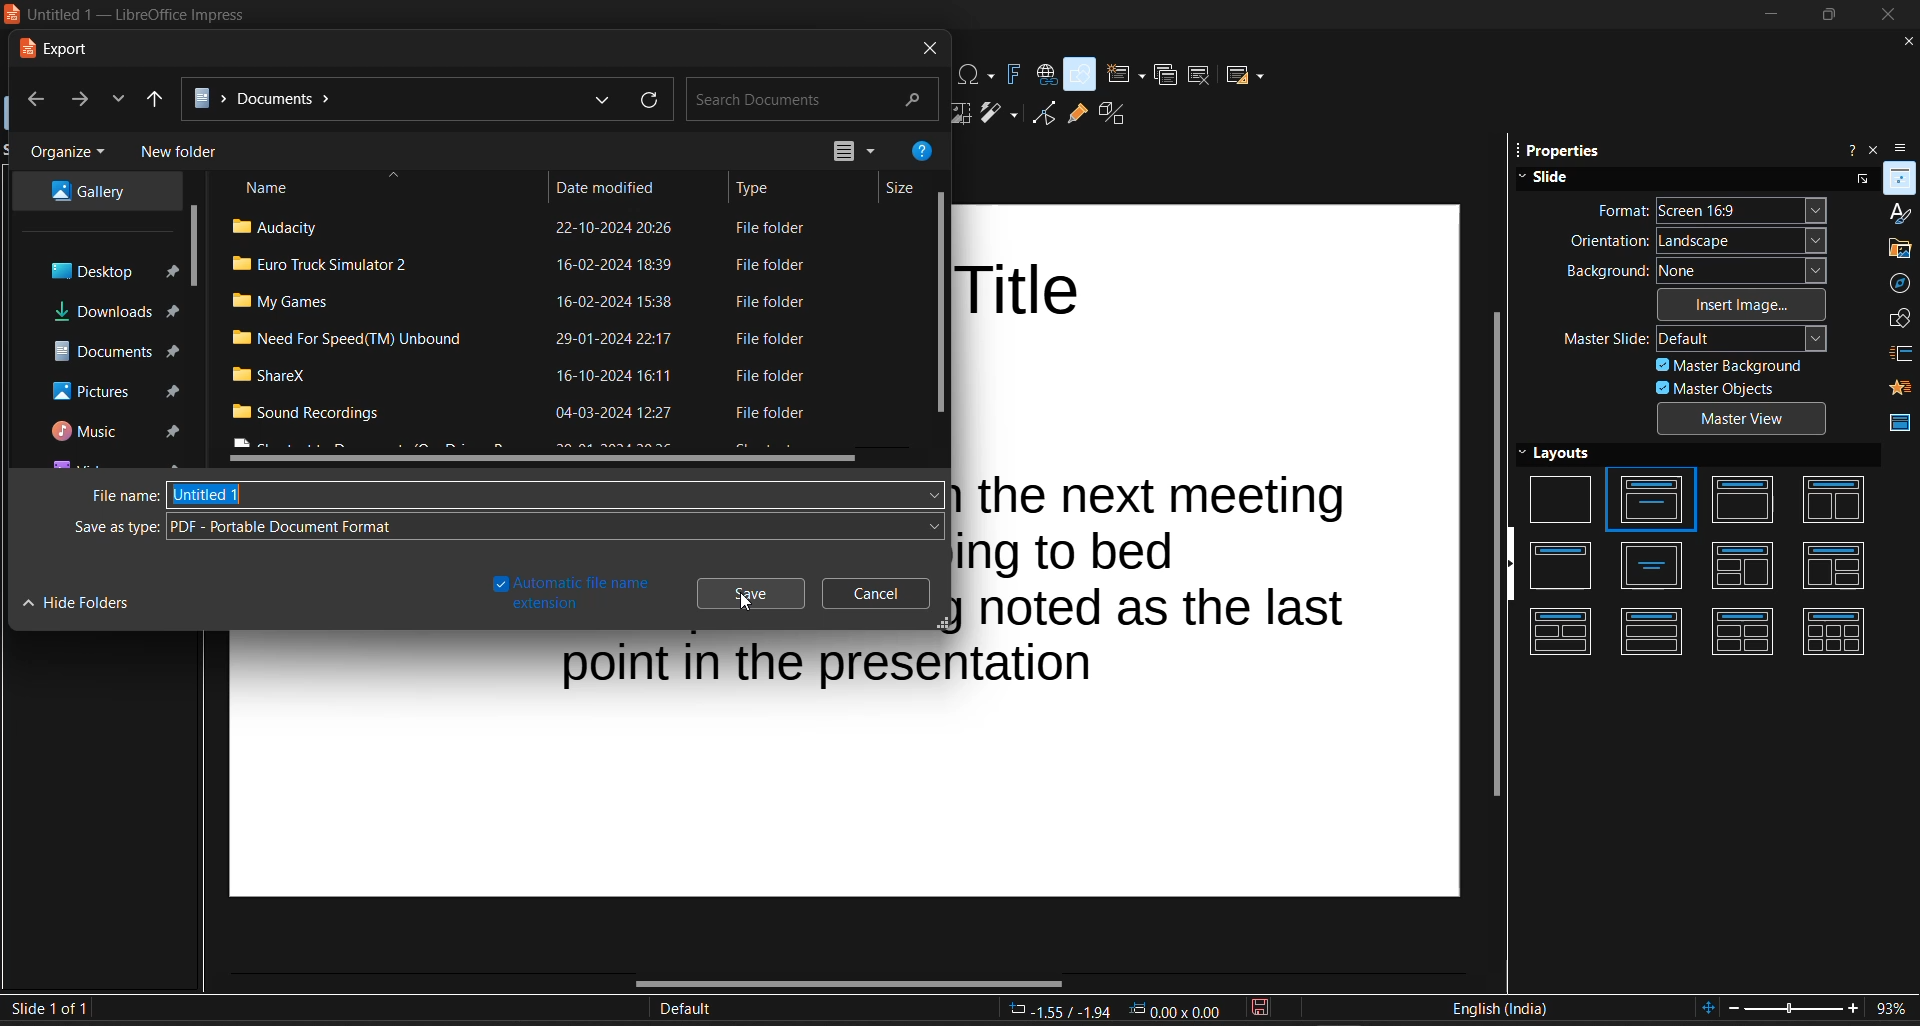 This screenshot has width=1920, height=1026. What do you see at coordinates (750, 600) in the screenshot?
I see `cursor` at bounding box center [750, 600].